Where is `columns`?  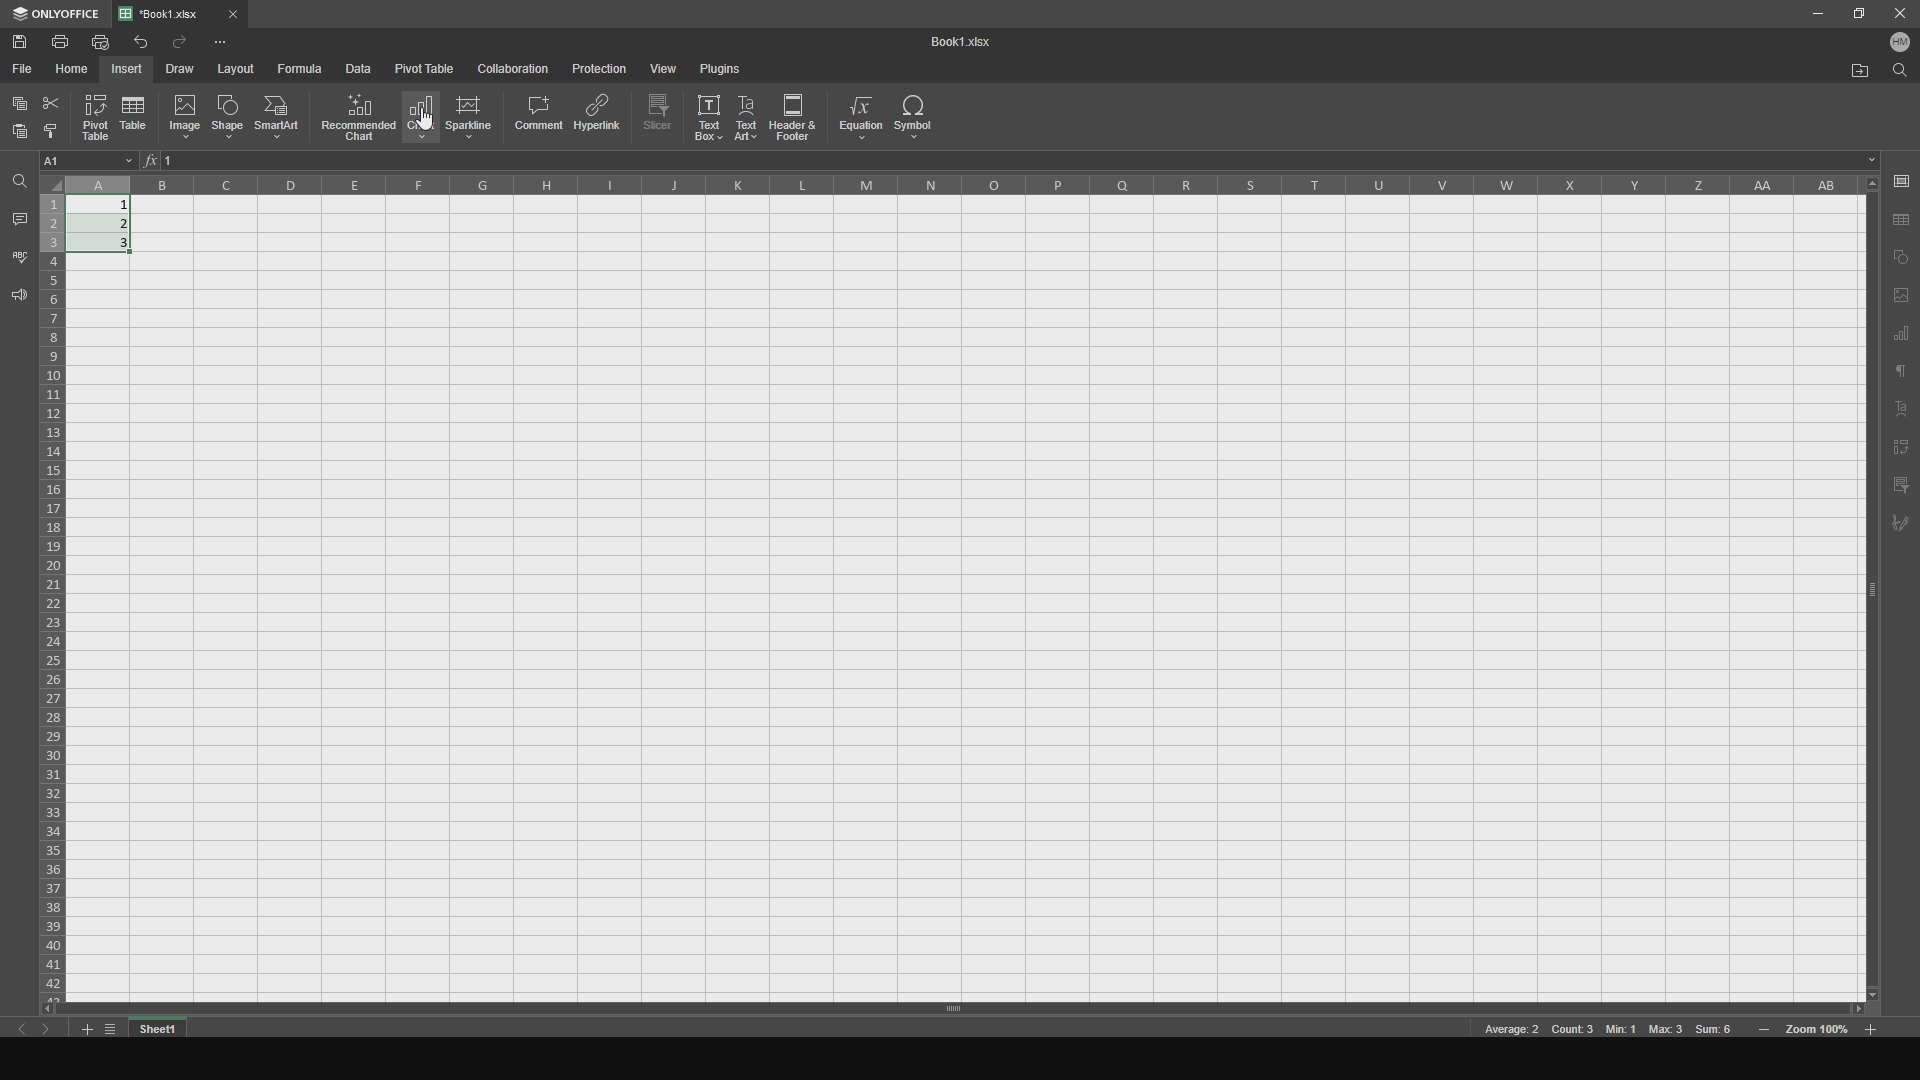
columns is located at coordinates (967, 184).